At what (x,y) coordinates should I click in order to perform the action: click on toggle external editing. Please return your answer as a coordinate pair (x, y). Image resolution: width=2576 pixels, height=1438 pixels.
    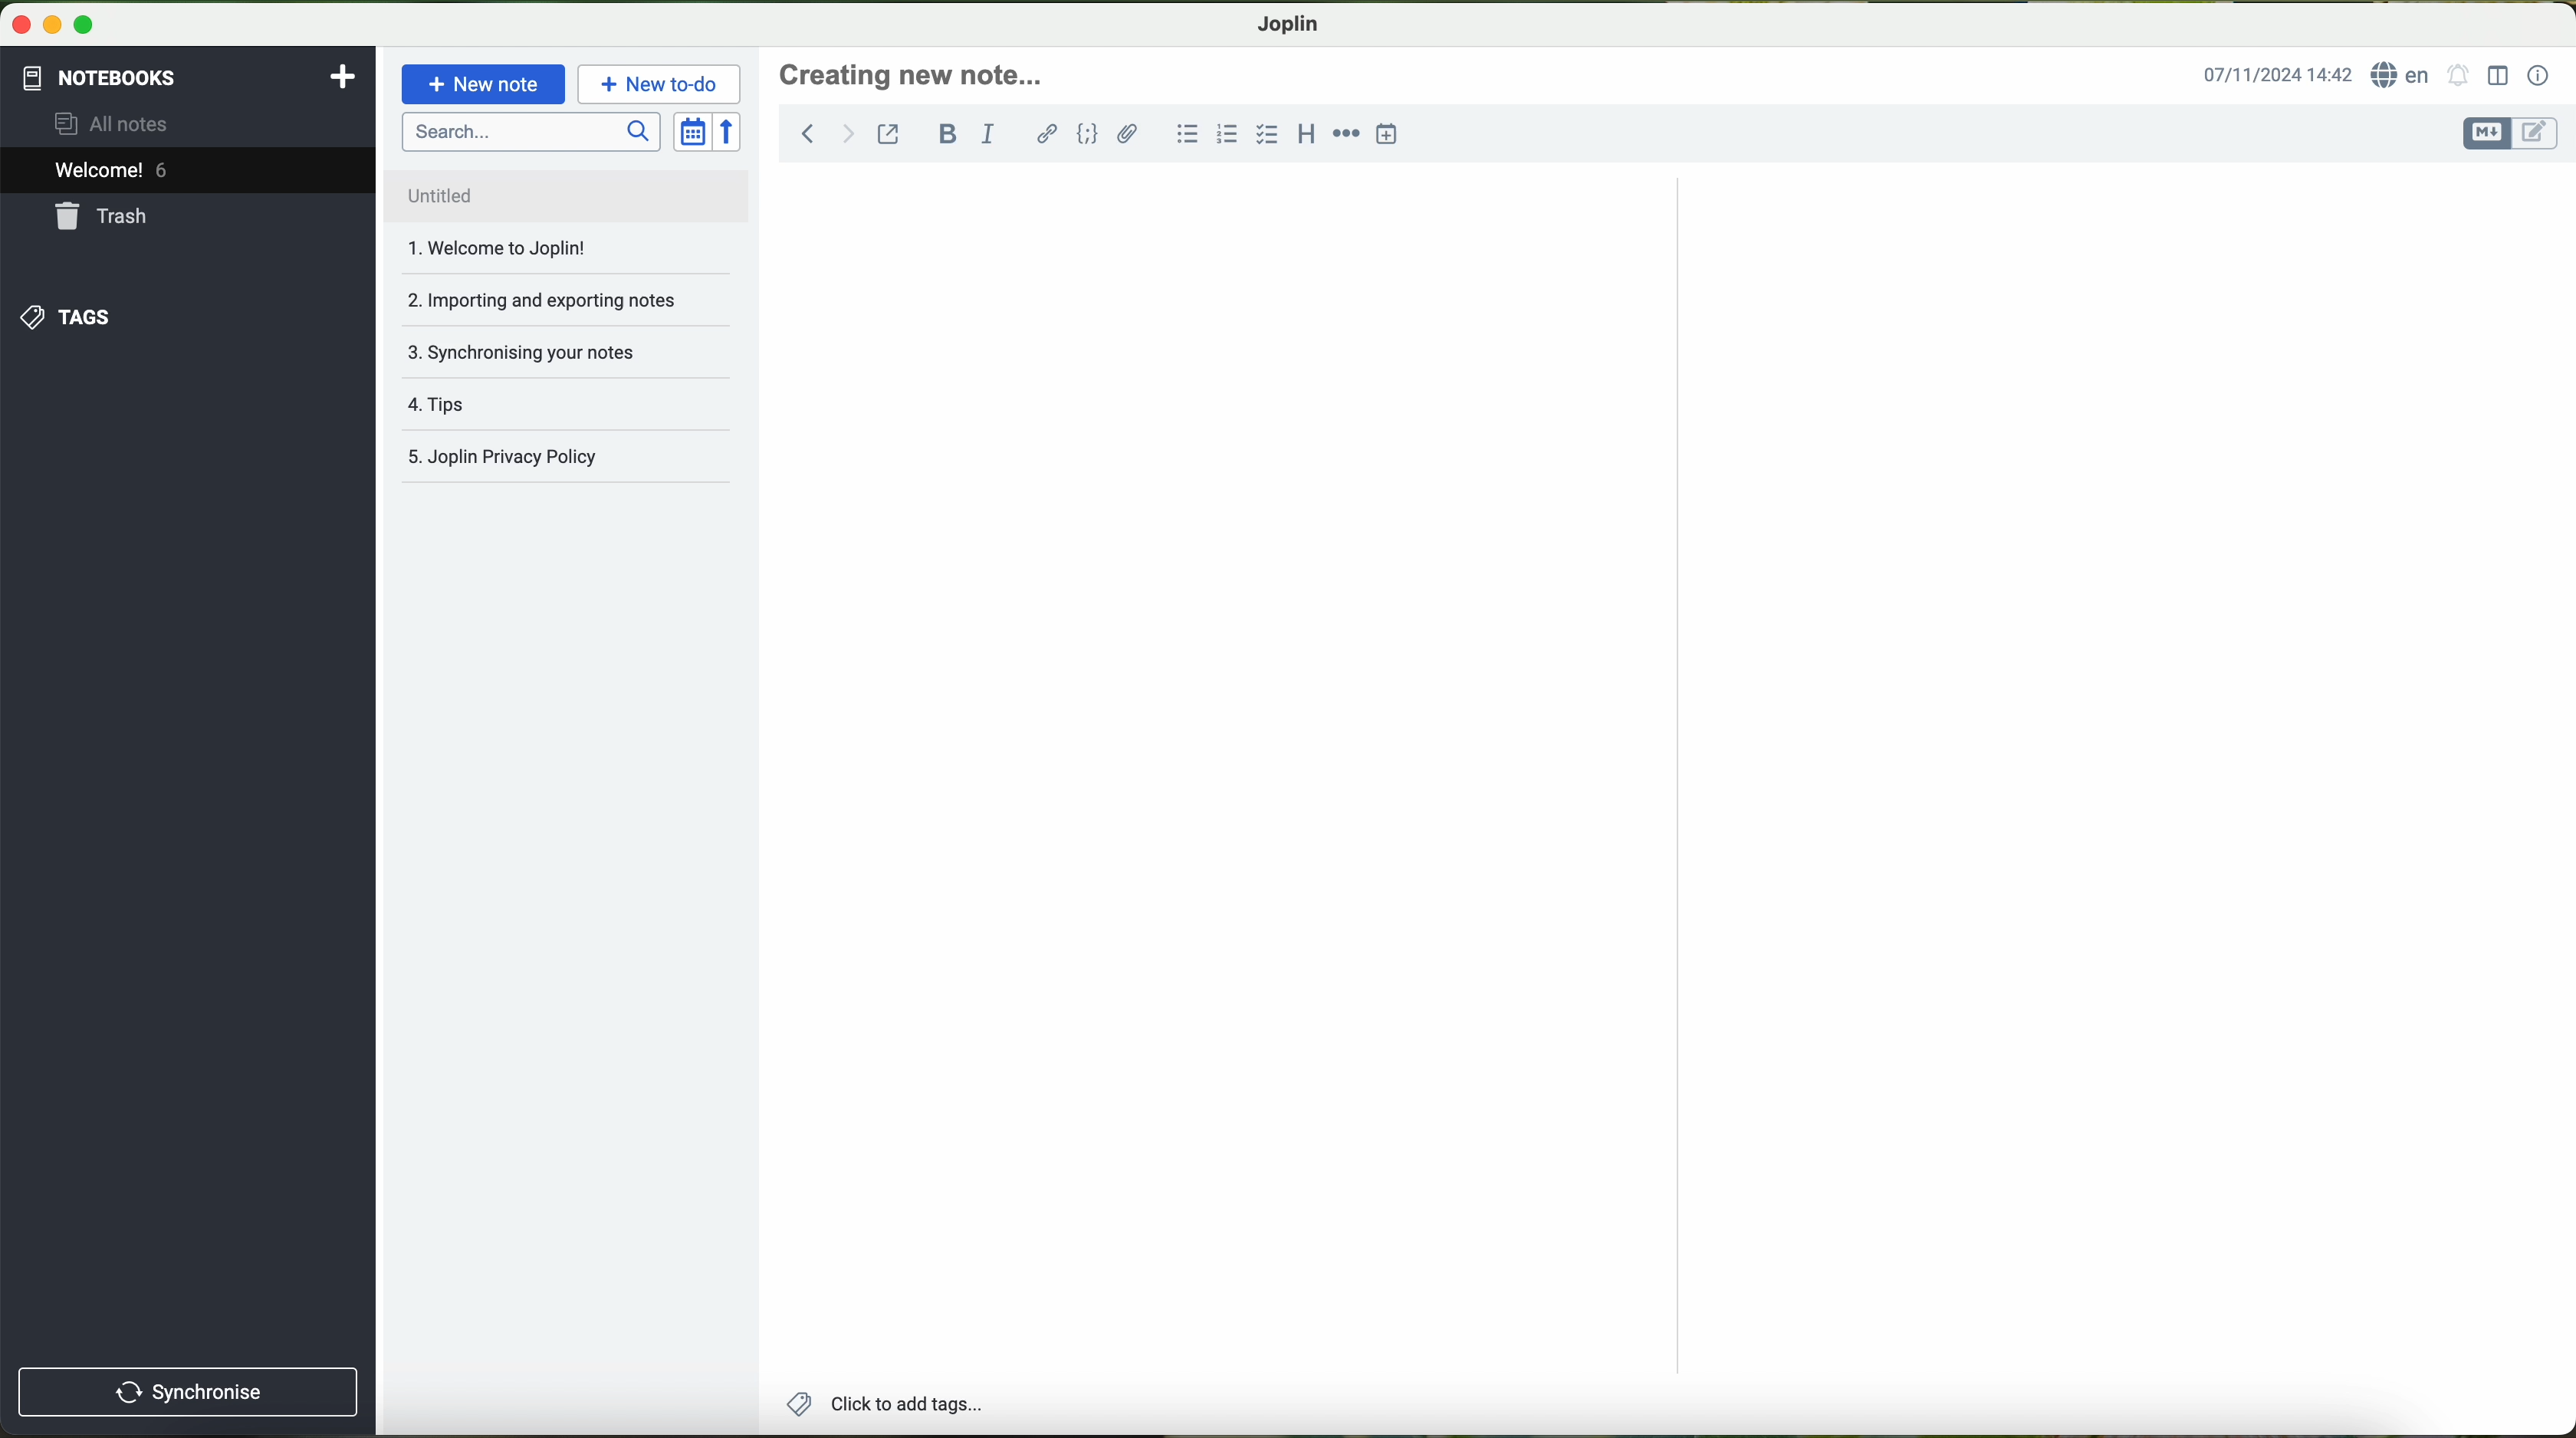
    Looking at the image, I should click on (890, 135).